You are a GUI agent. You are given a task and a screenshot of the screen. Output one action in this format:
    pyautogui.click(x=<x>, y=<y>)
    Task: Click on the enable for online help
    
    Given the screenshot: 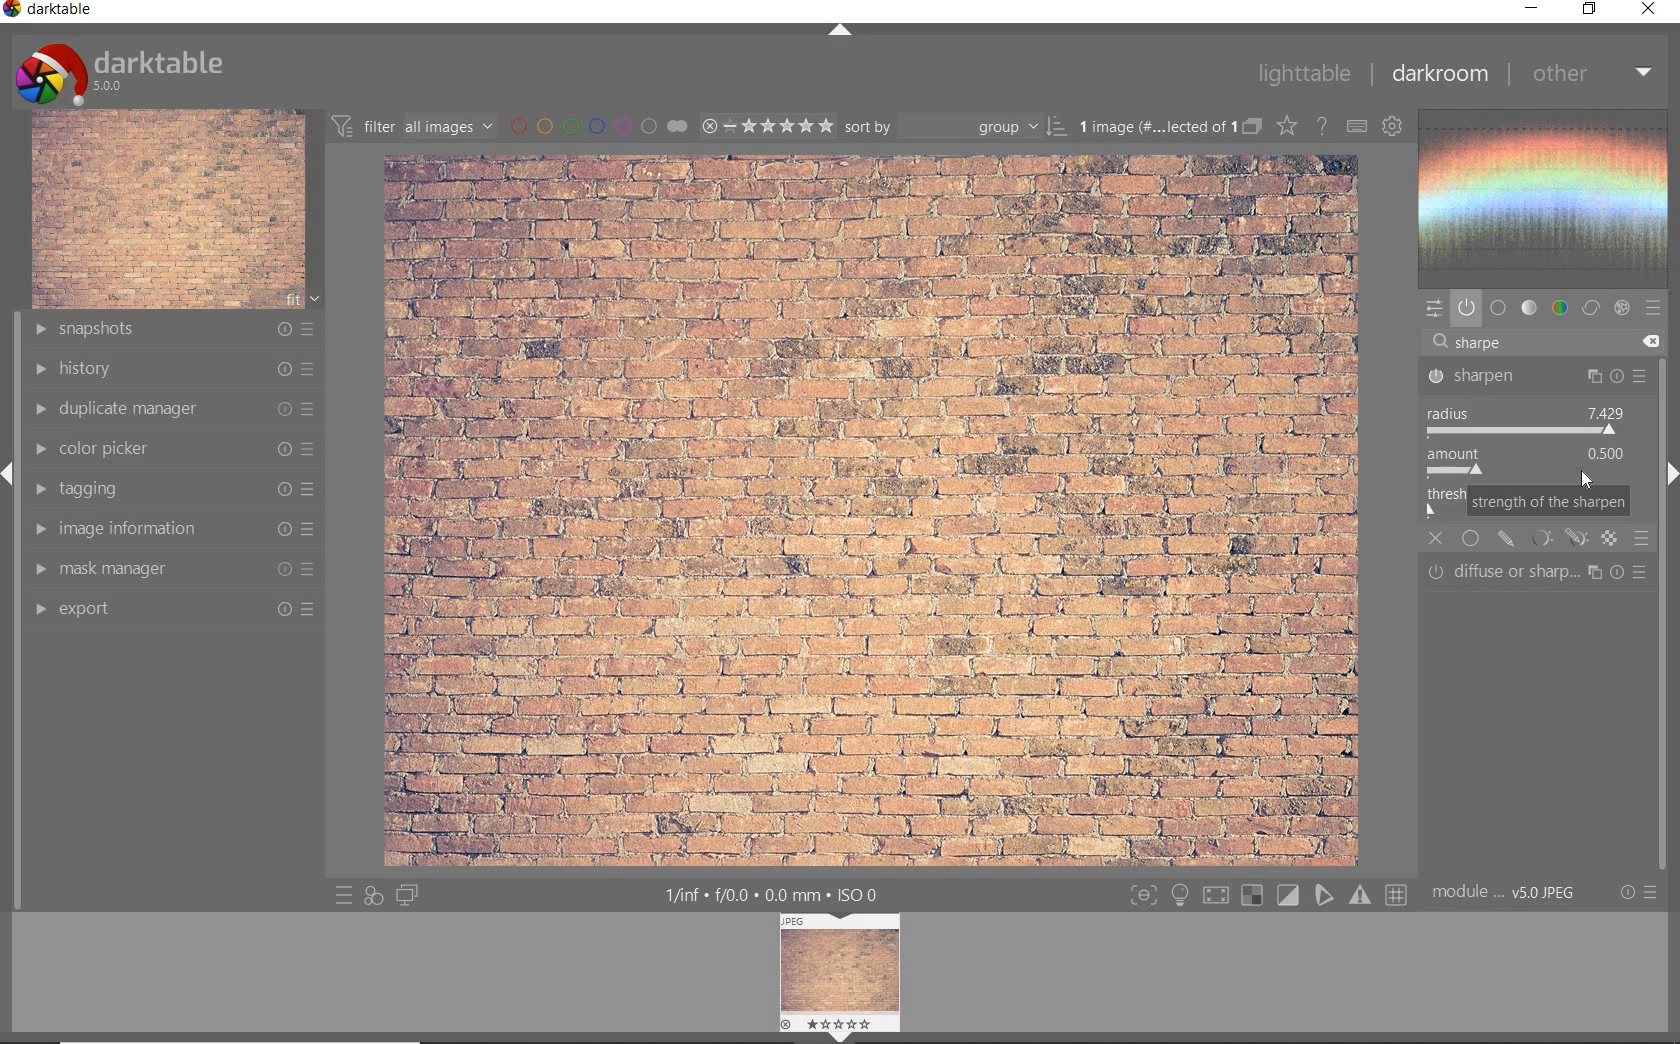 What is the action you would take?
    pyautogui.click(x=1321, y=128)
    